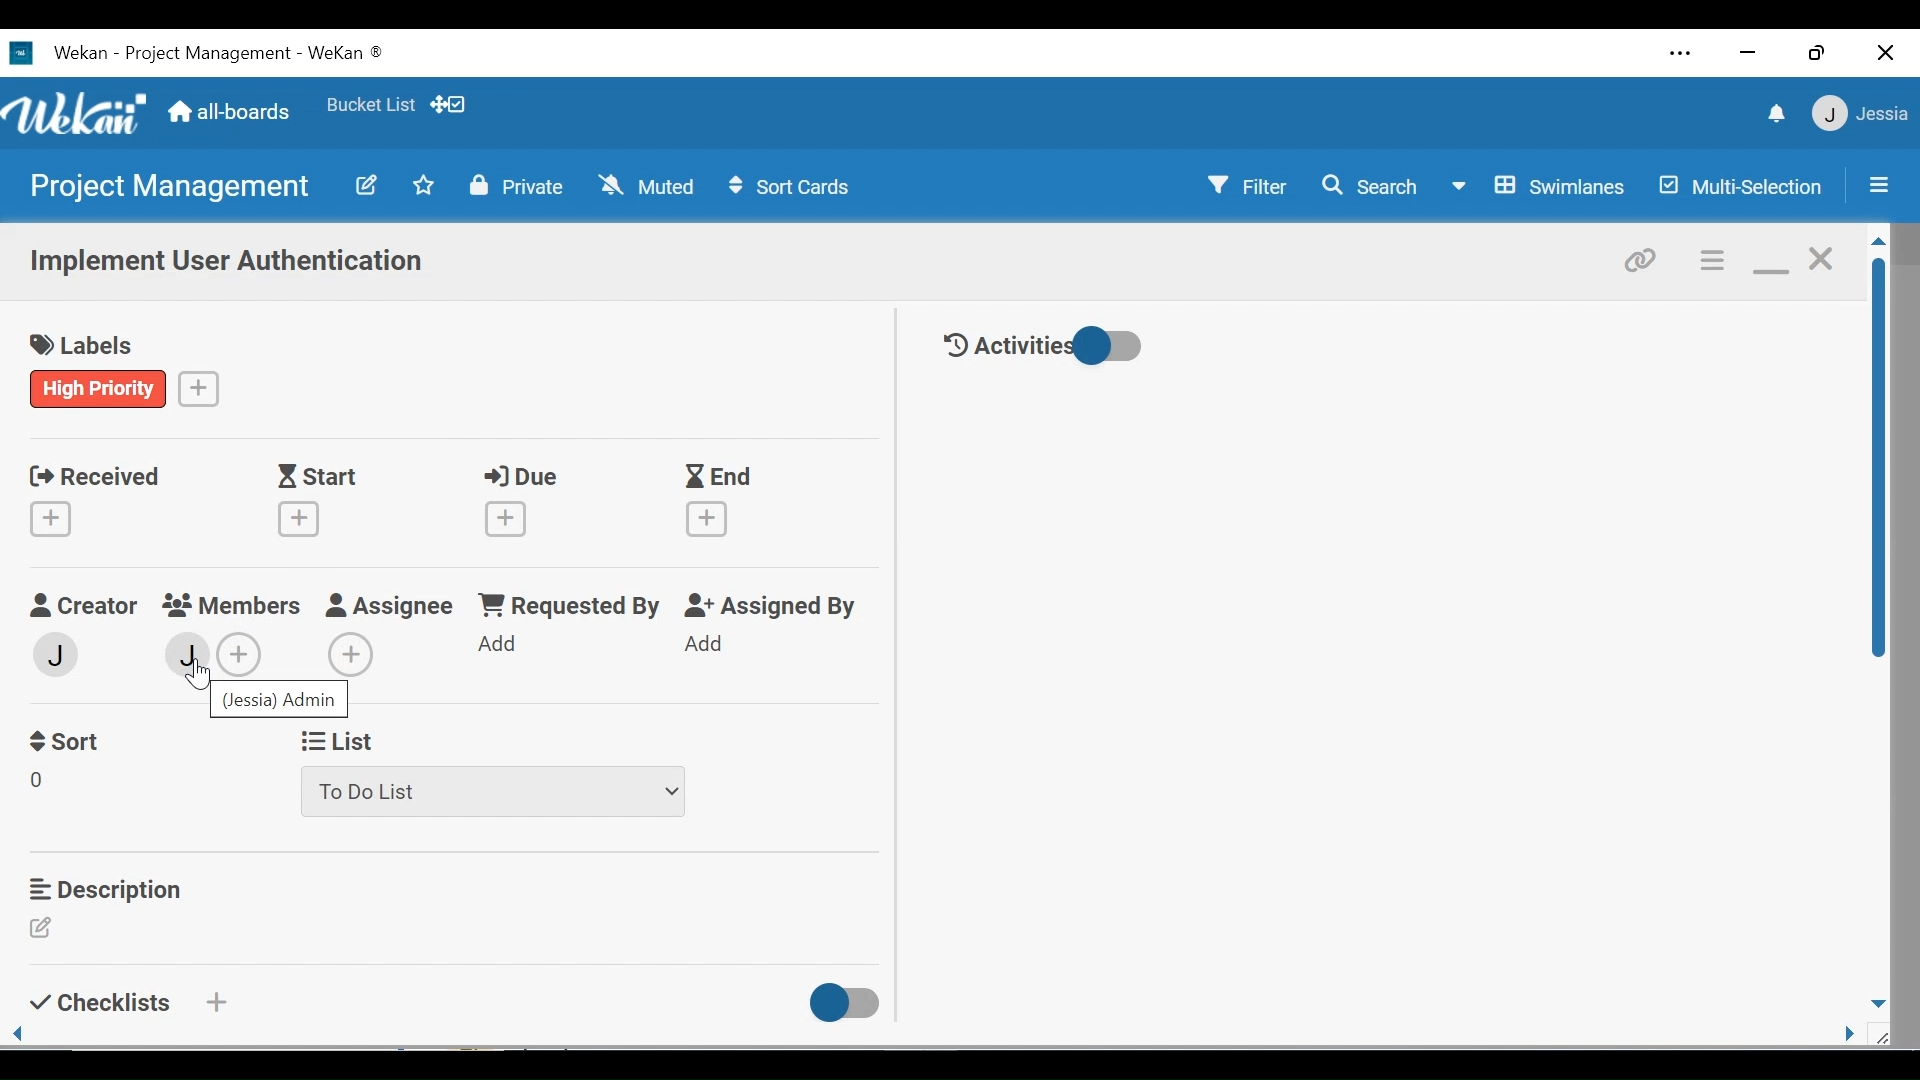  Describe the element at coordinates (1877, 1003) in the screenshot. I see `move down` at that location.